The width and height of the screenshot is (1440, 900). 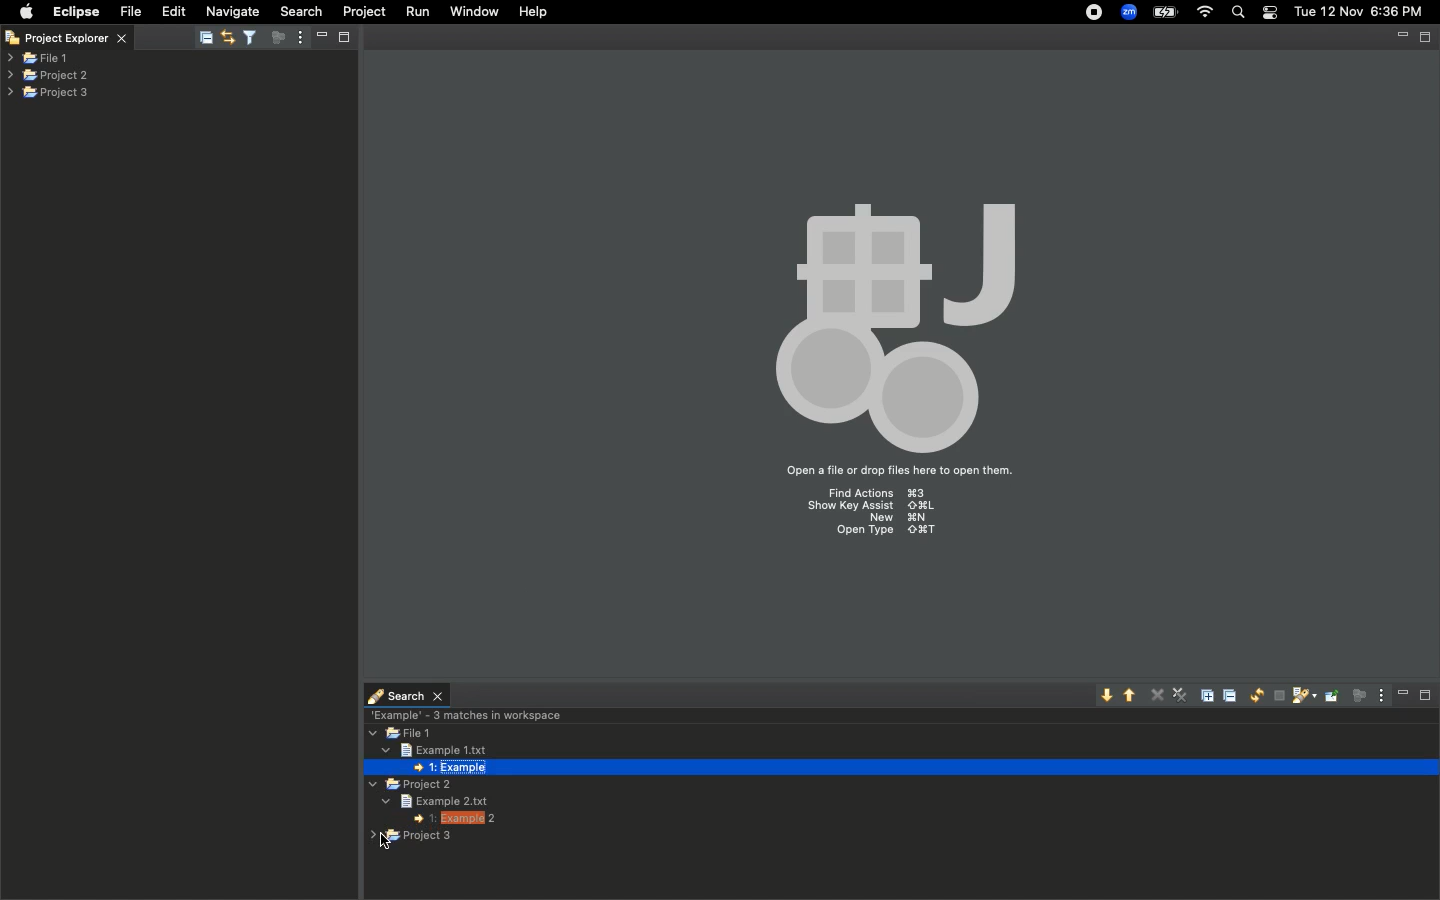 I want to click on Zoom, so click(x=1130, y=12).